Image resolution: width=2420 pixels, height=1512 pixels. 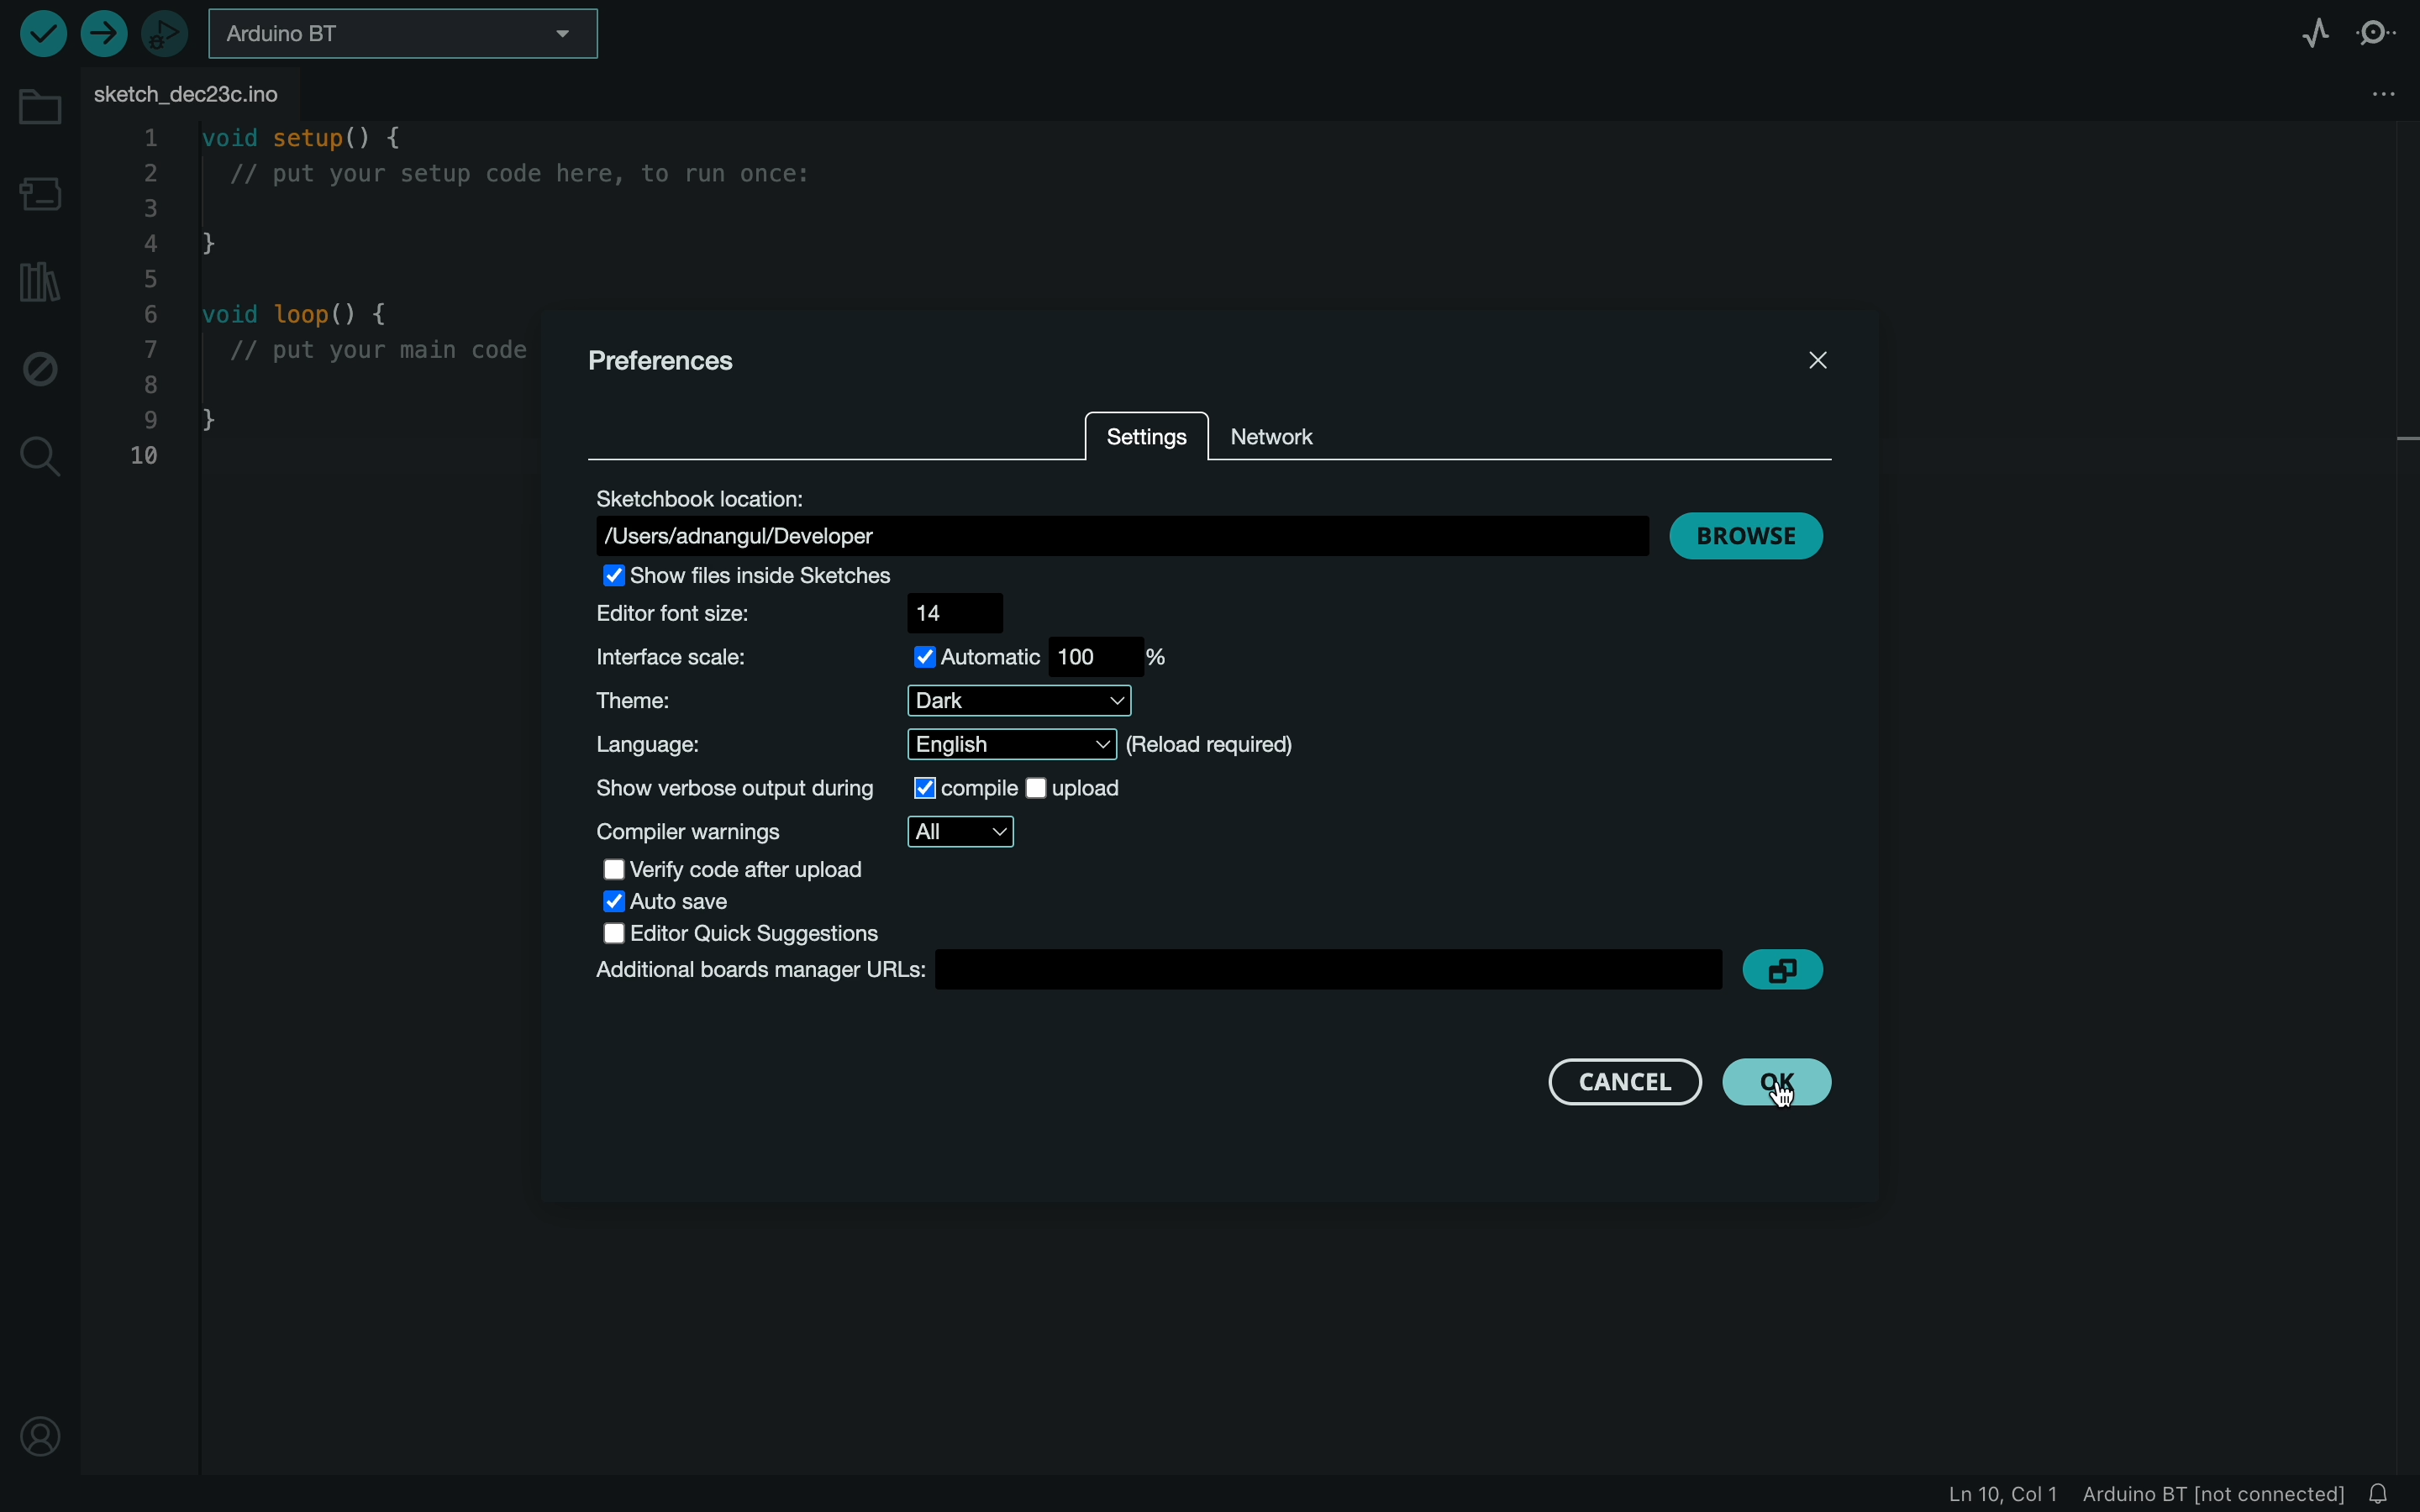 What do you see at coordinates (2388, 1495) in the screenshot?
I see `notification` at bounding box center [2388, 1495].